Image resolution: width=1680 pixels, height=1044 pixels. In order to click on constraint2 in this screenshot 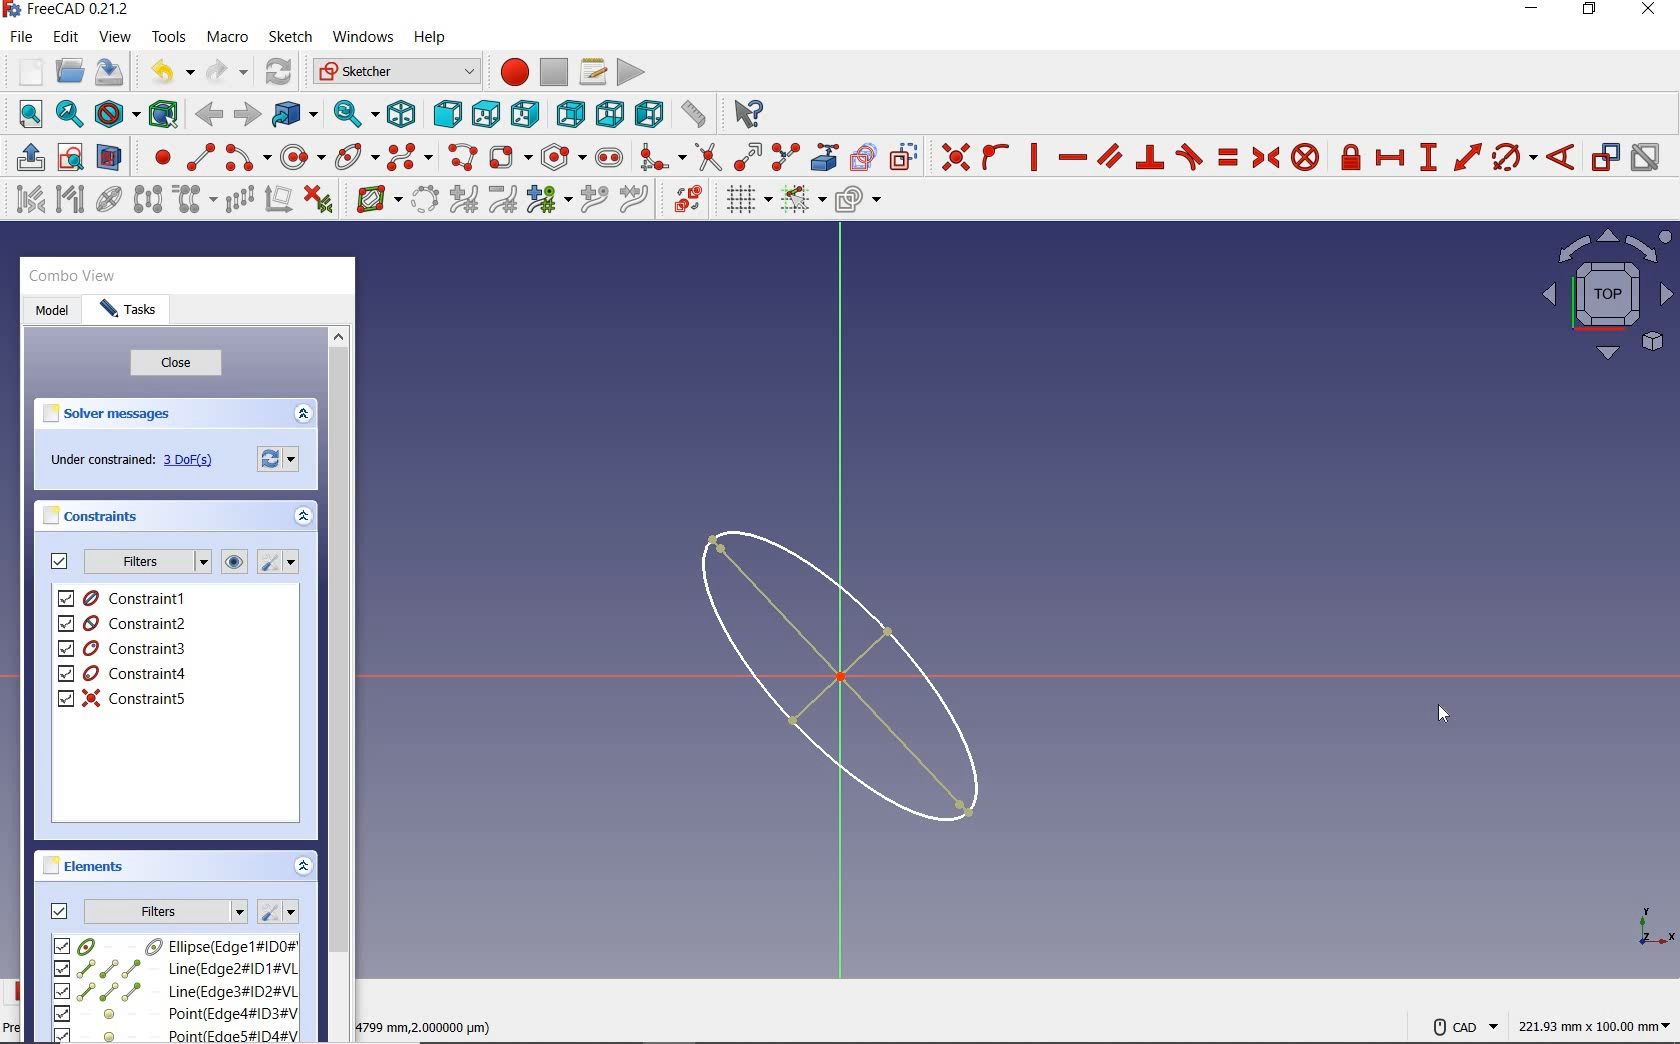, I will do `click(124, 623)`.